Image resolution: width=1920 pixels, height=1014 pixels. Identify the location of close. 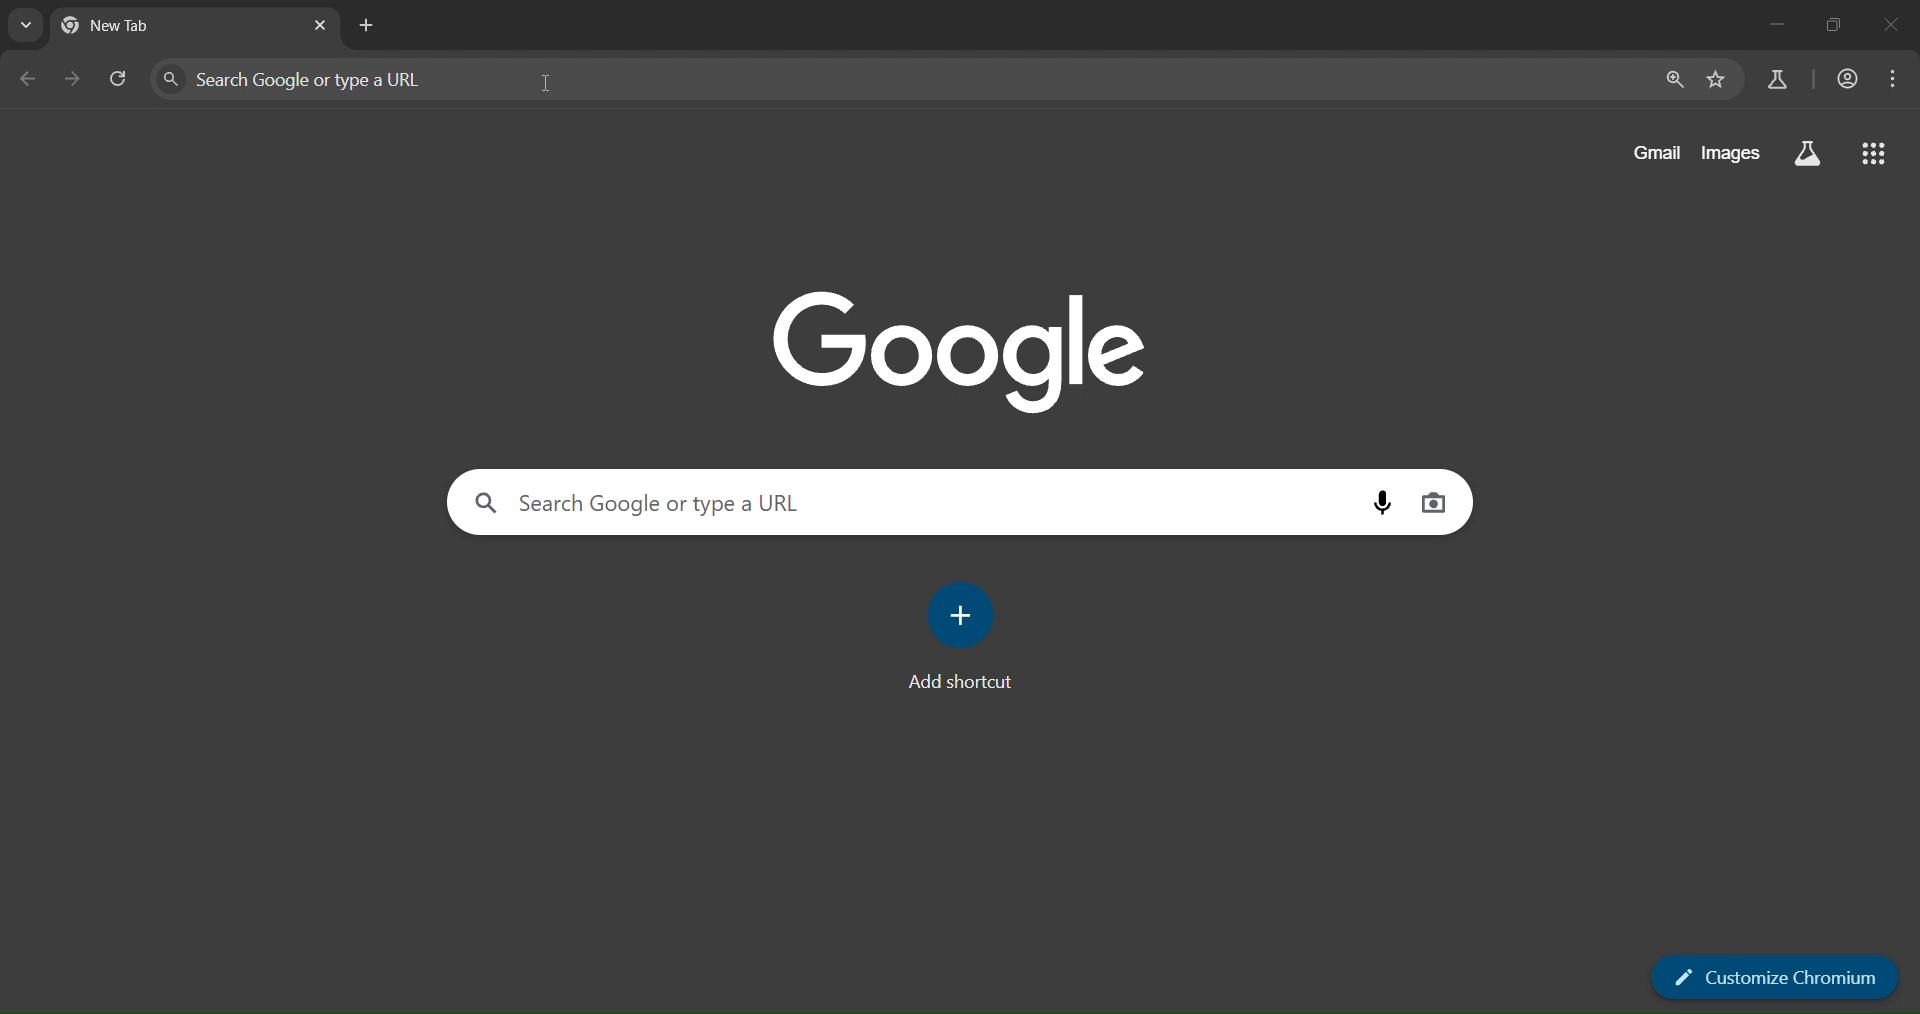
(1891, 25).